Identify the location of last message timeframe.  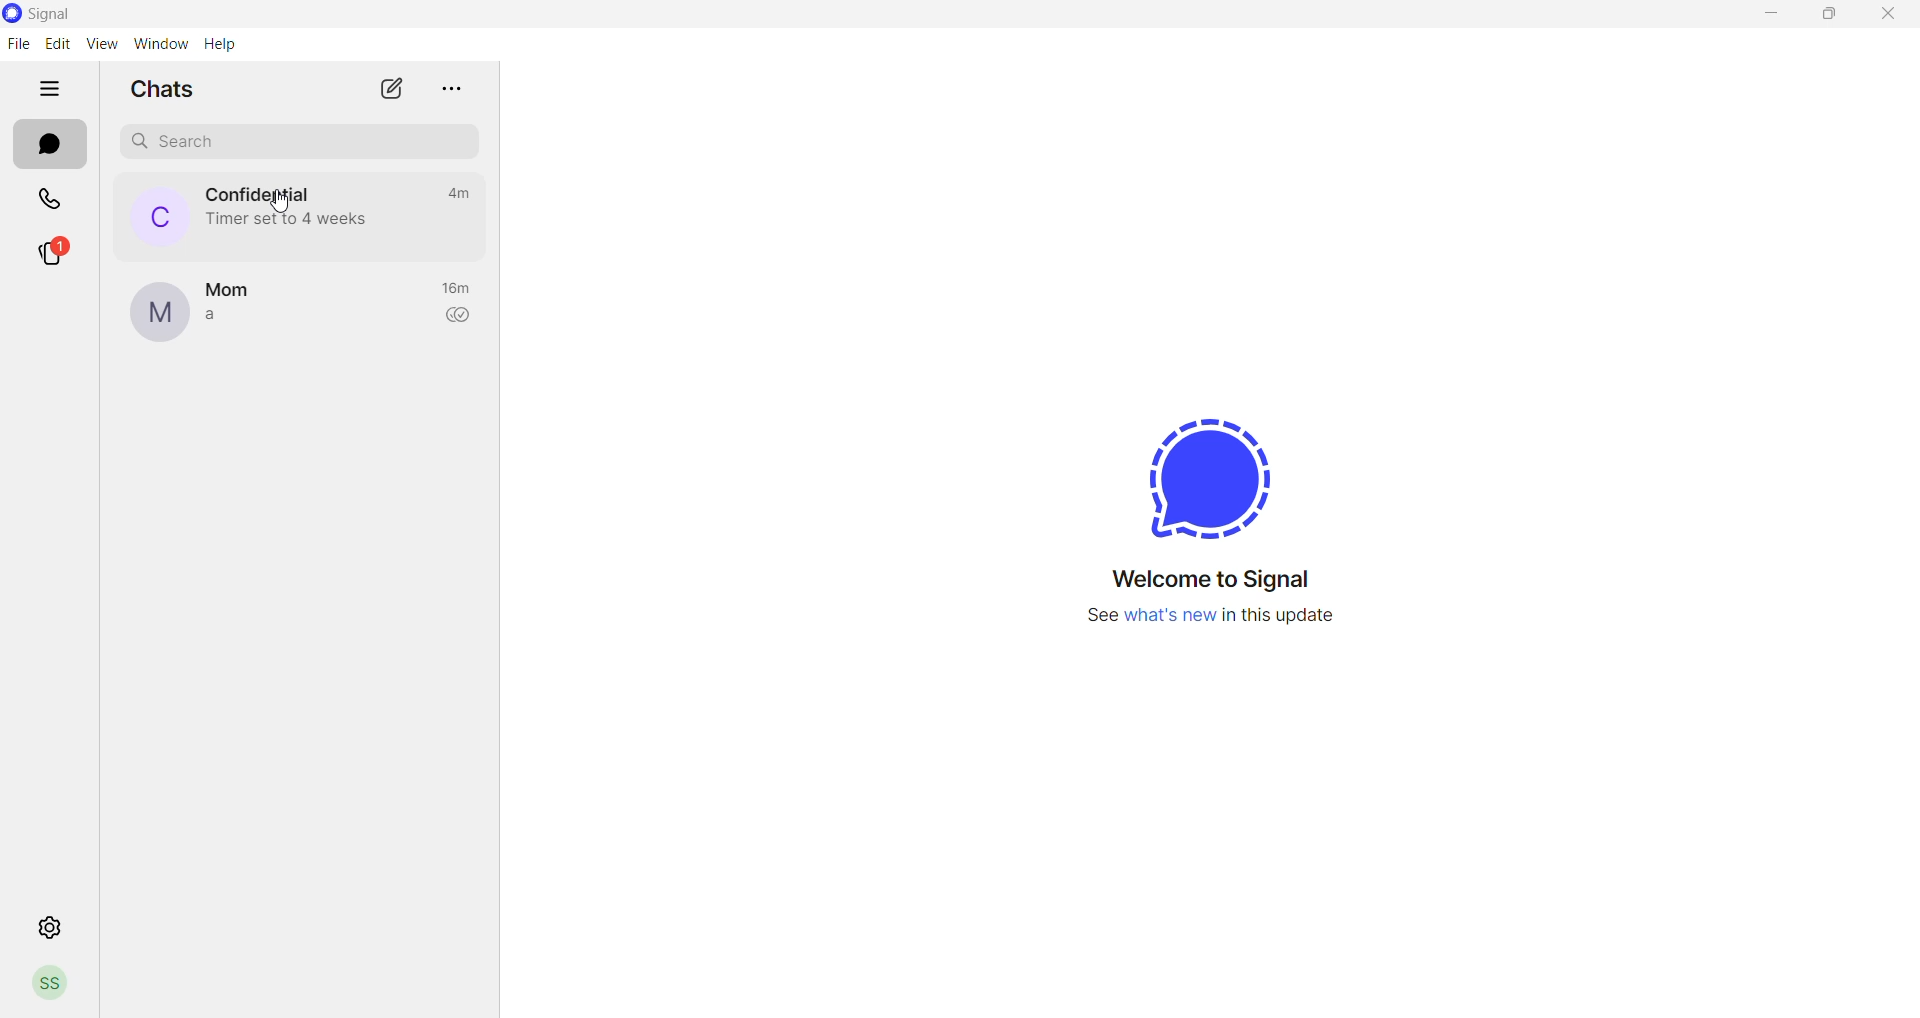
(455, 193).